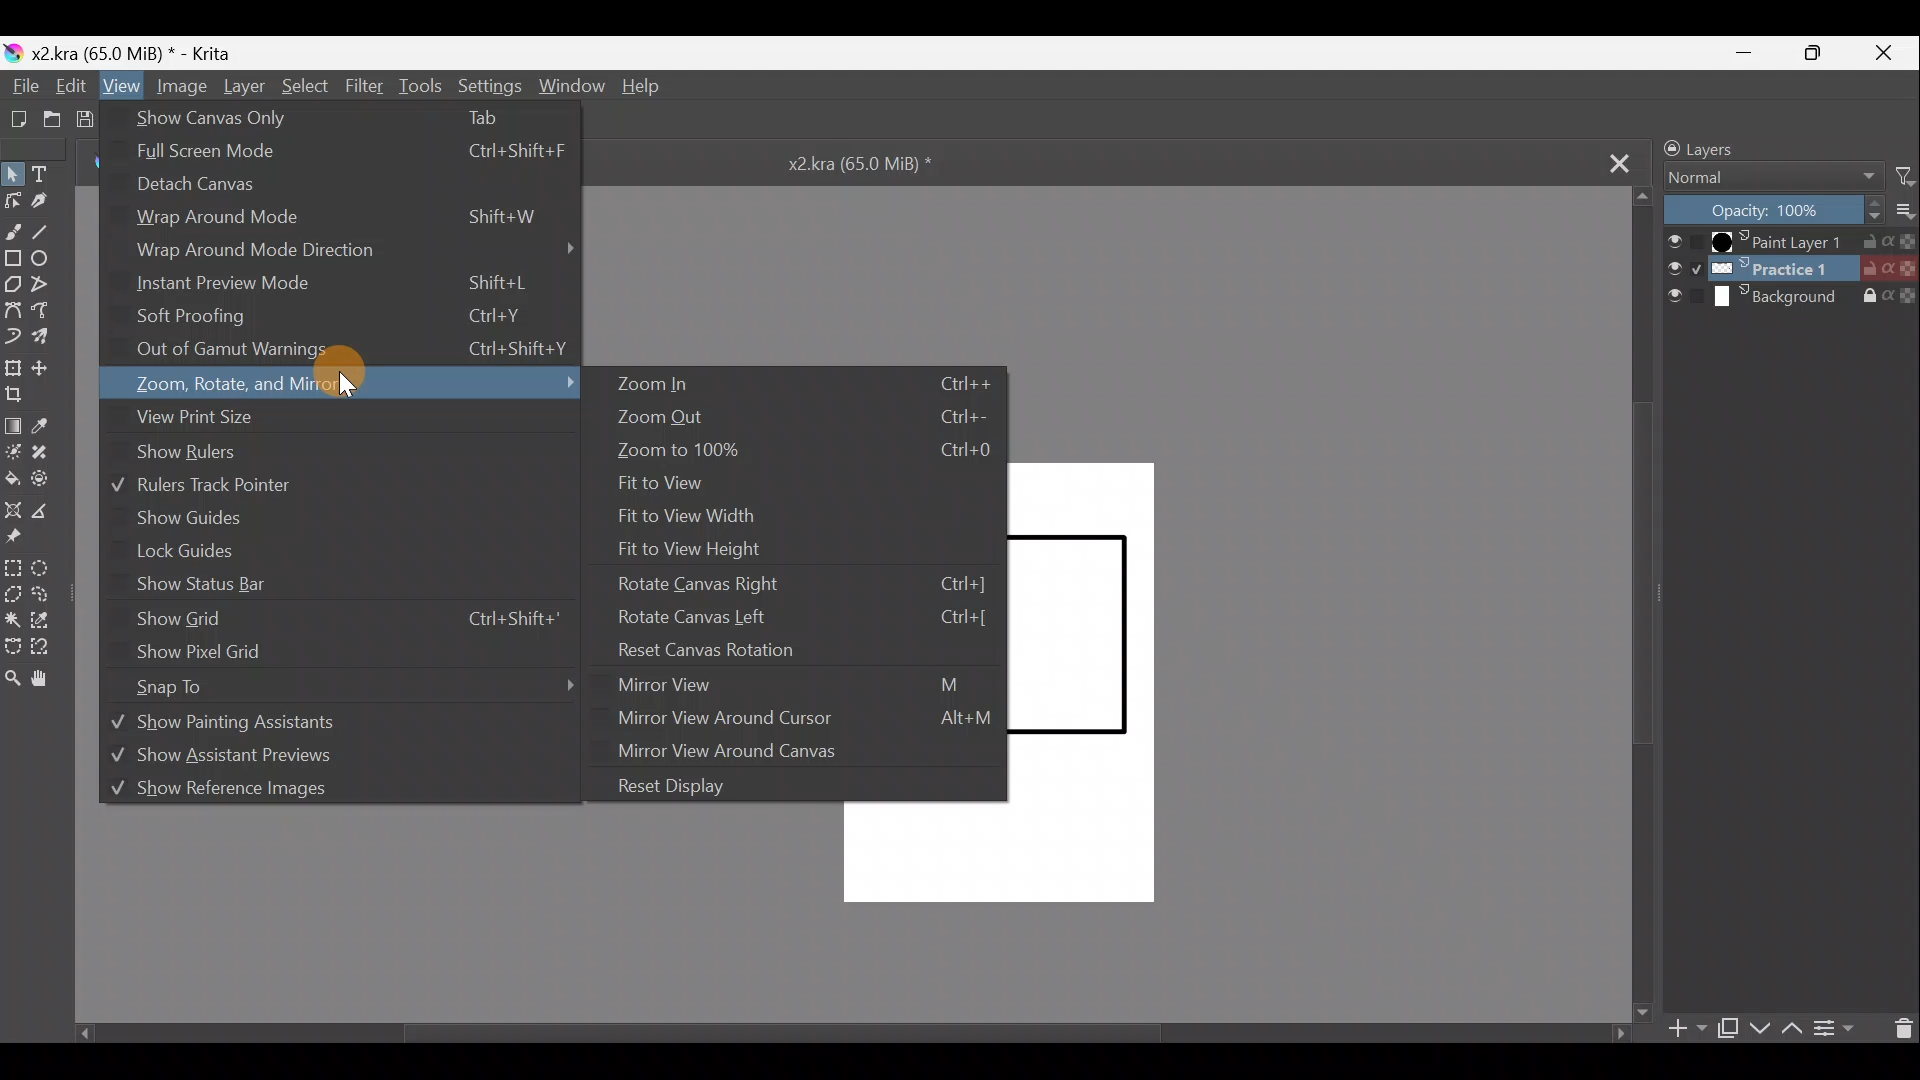 The height and width of the screenshot is (1080, 1920). I want to click on Open an existing document, so click(52, 118).